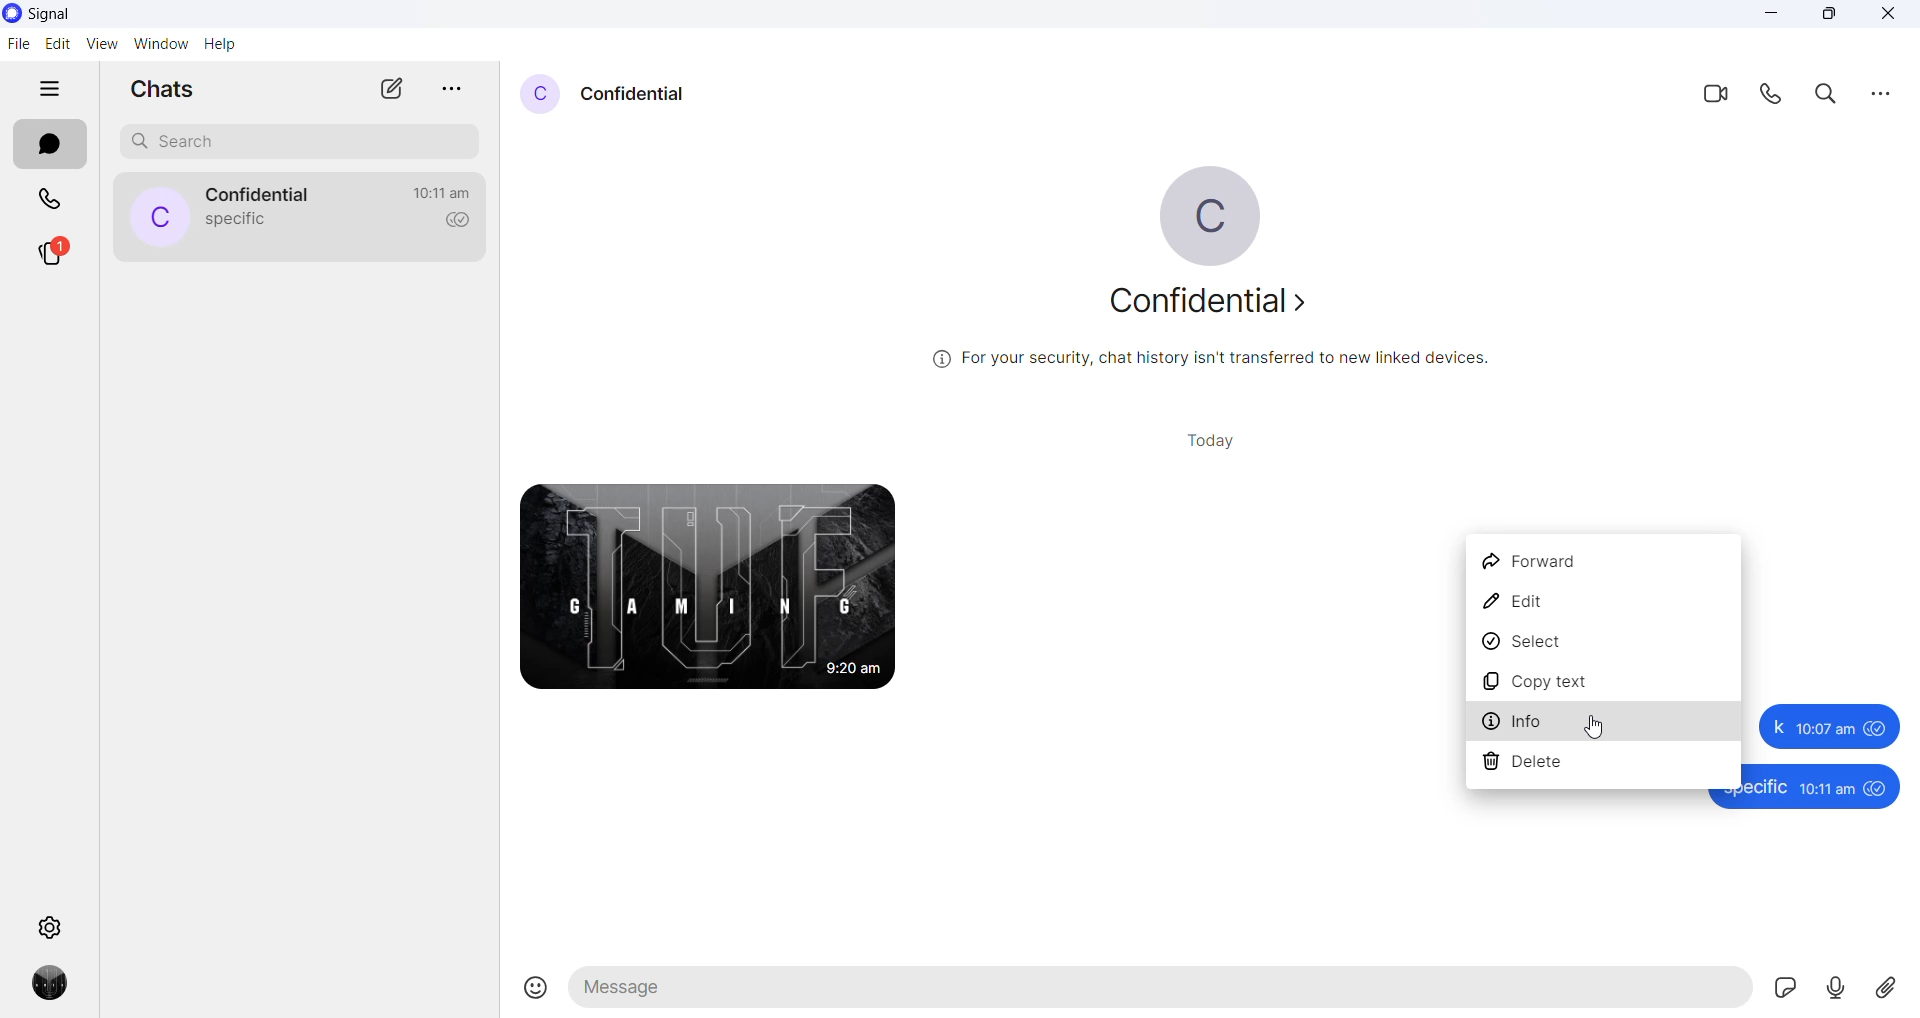 The image size is (1920, 1018). I want to click on forward, so click(1600, 561).